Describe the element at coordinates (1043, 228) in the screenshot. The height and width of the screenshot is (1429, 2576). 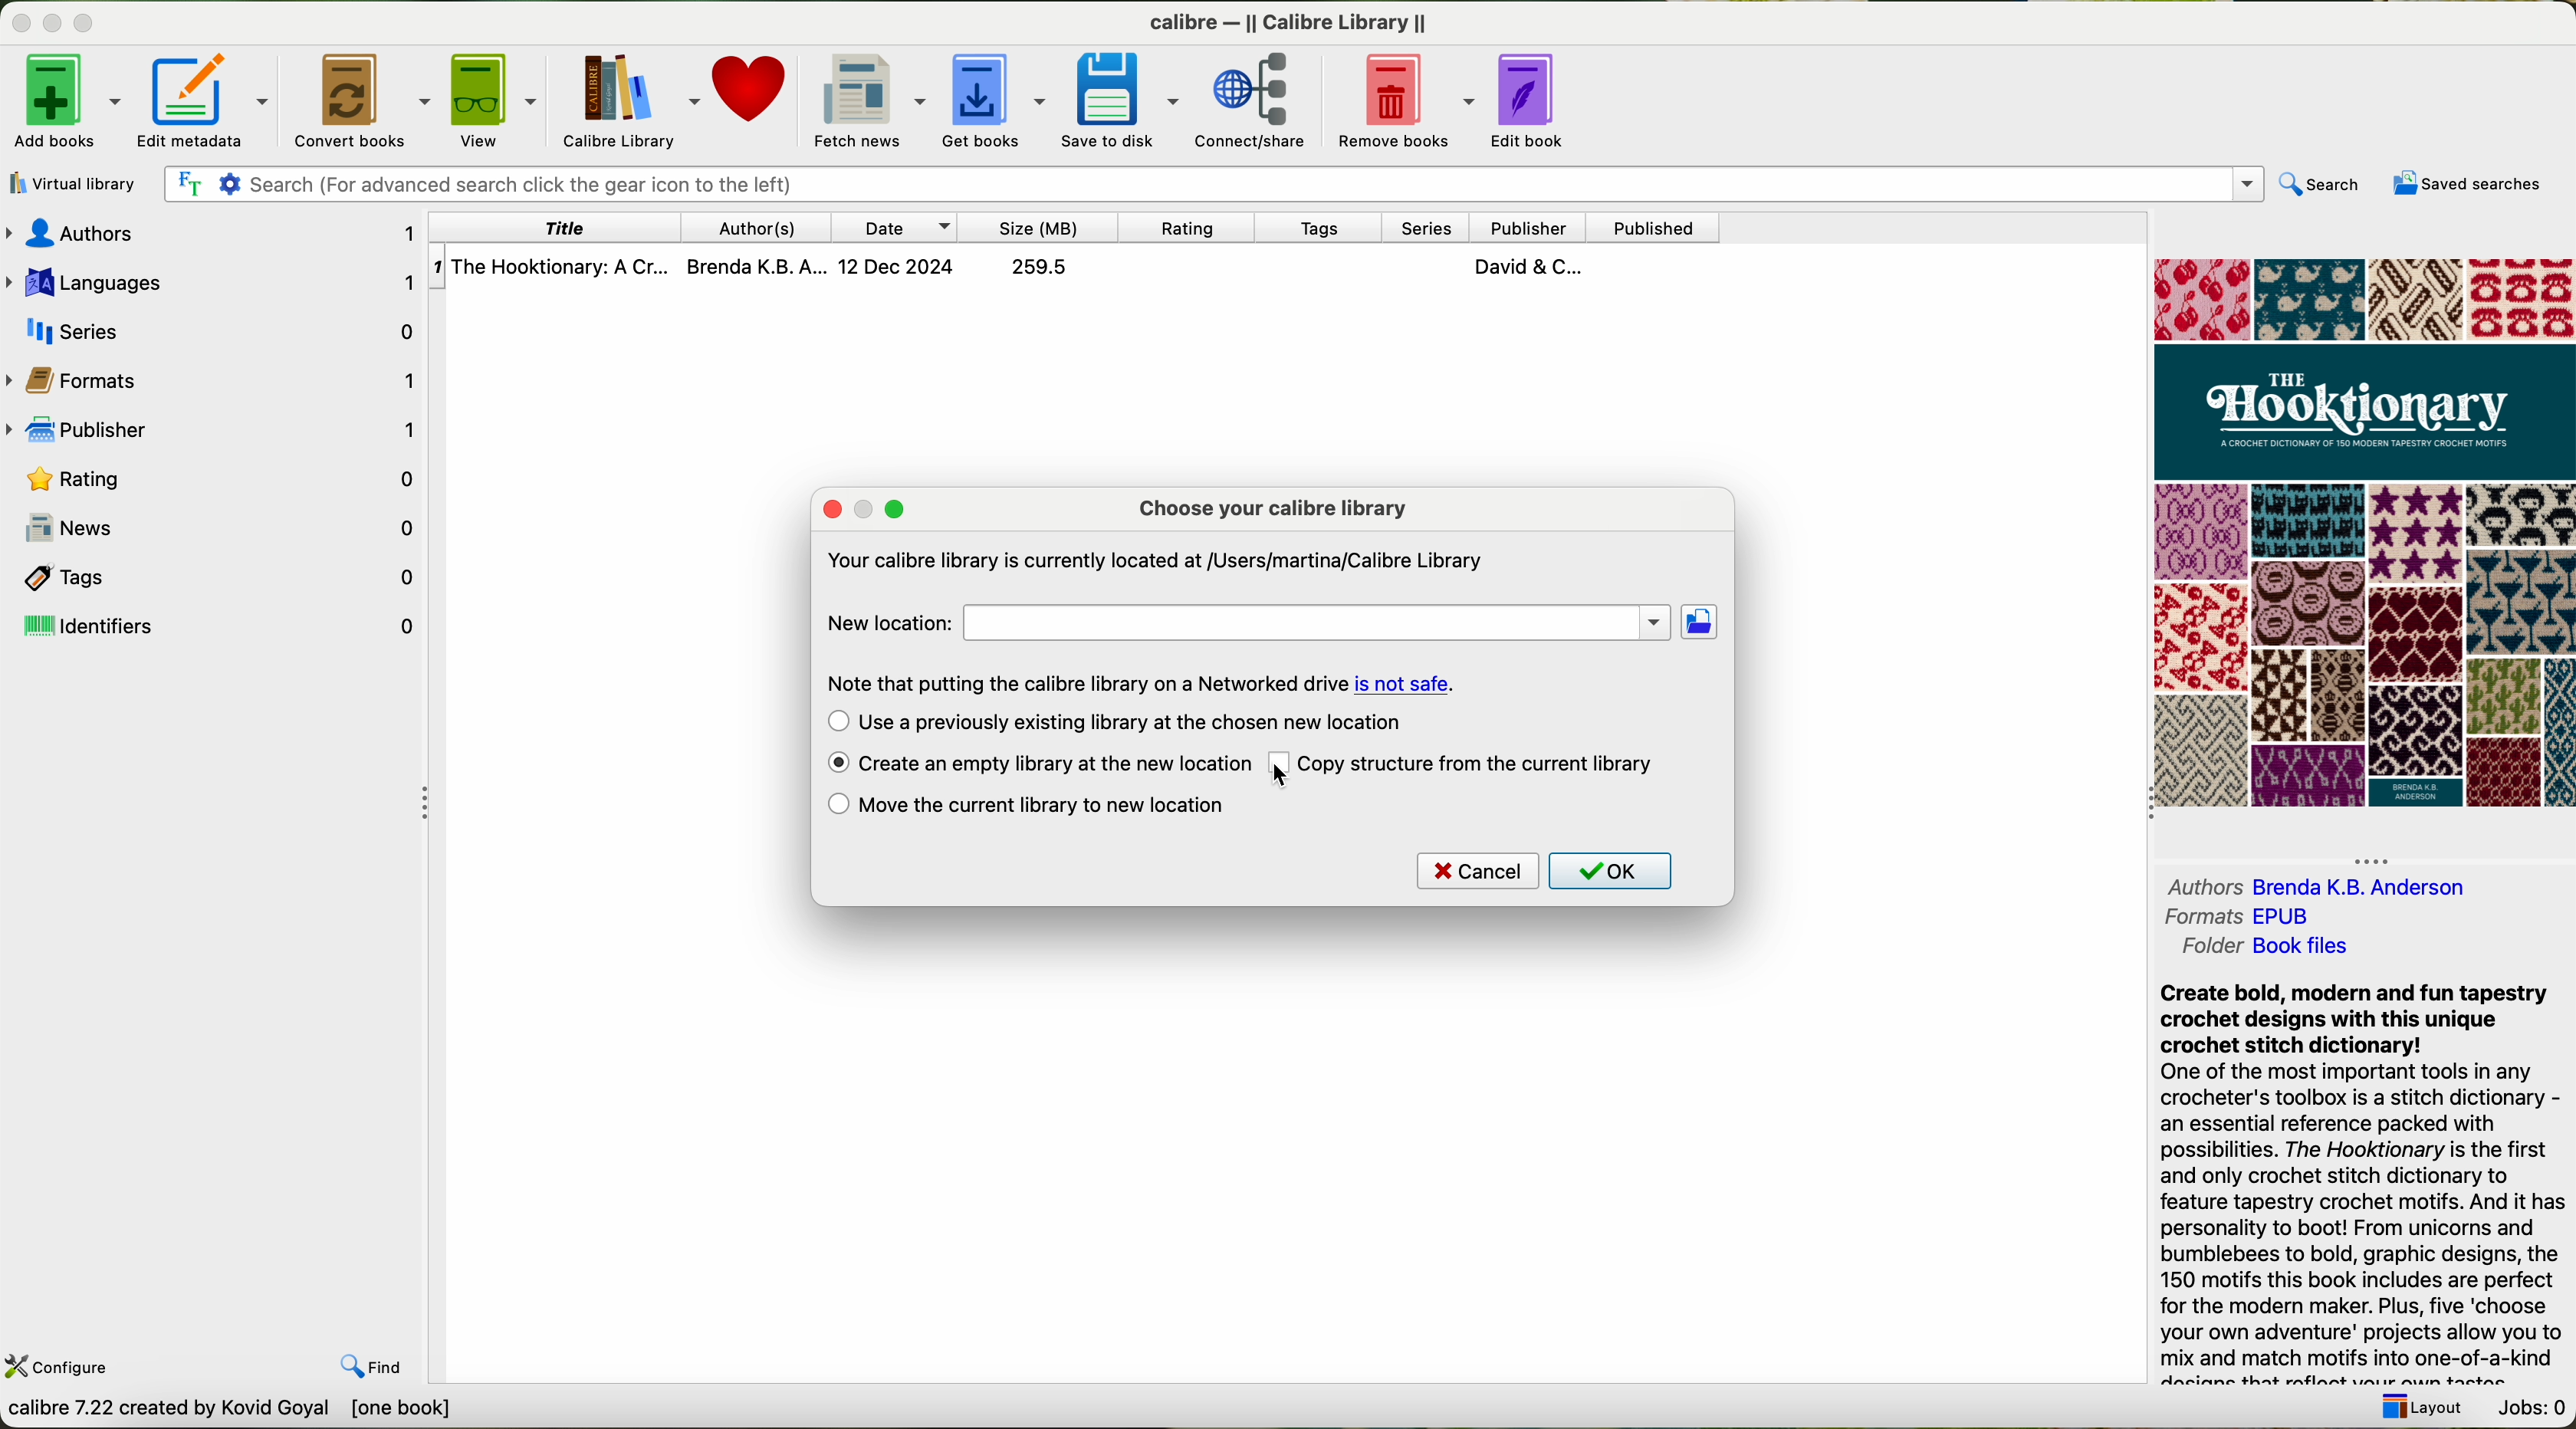
I see `size` at that location.